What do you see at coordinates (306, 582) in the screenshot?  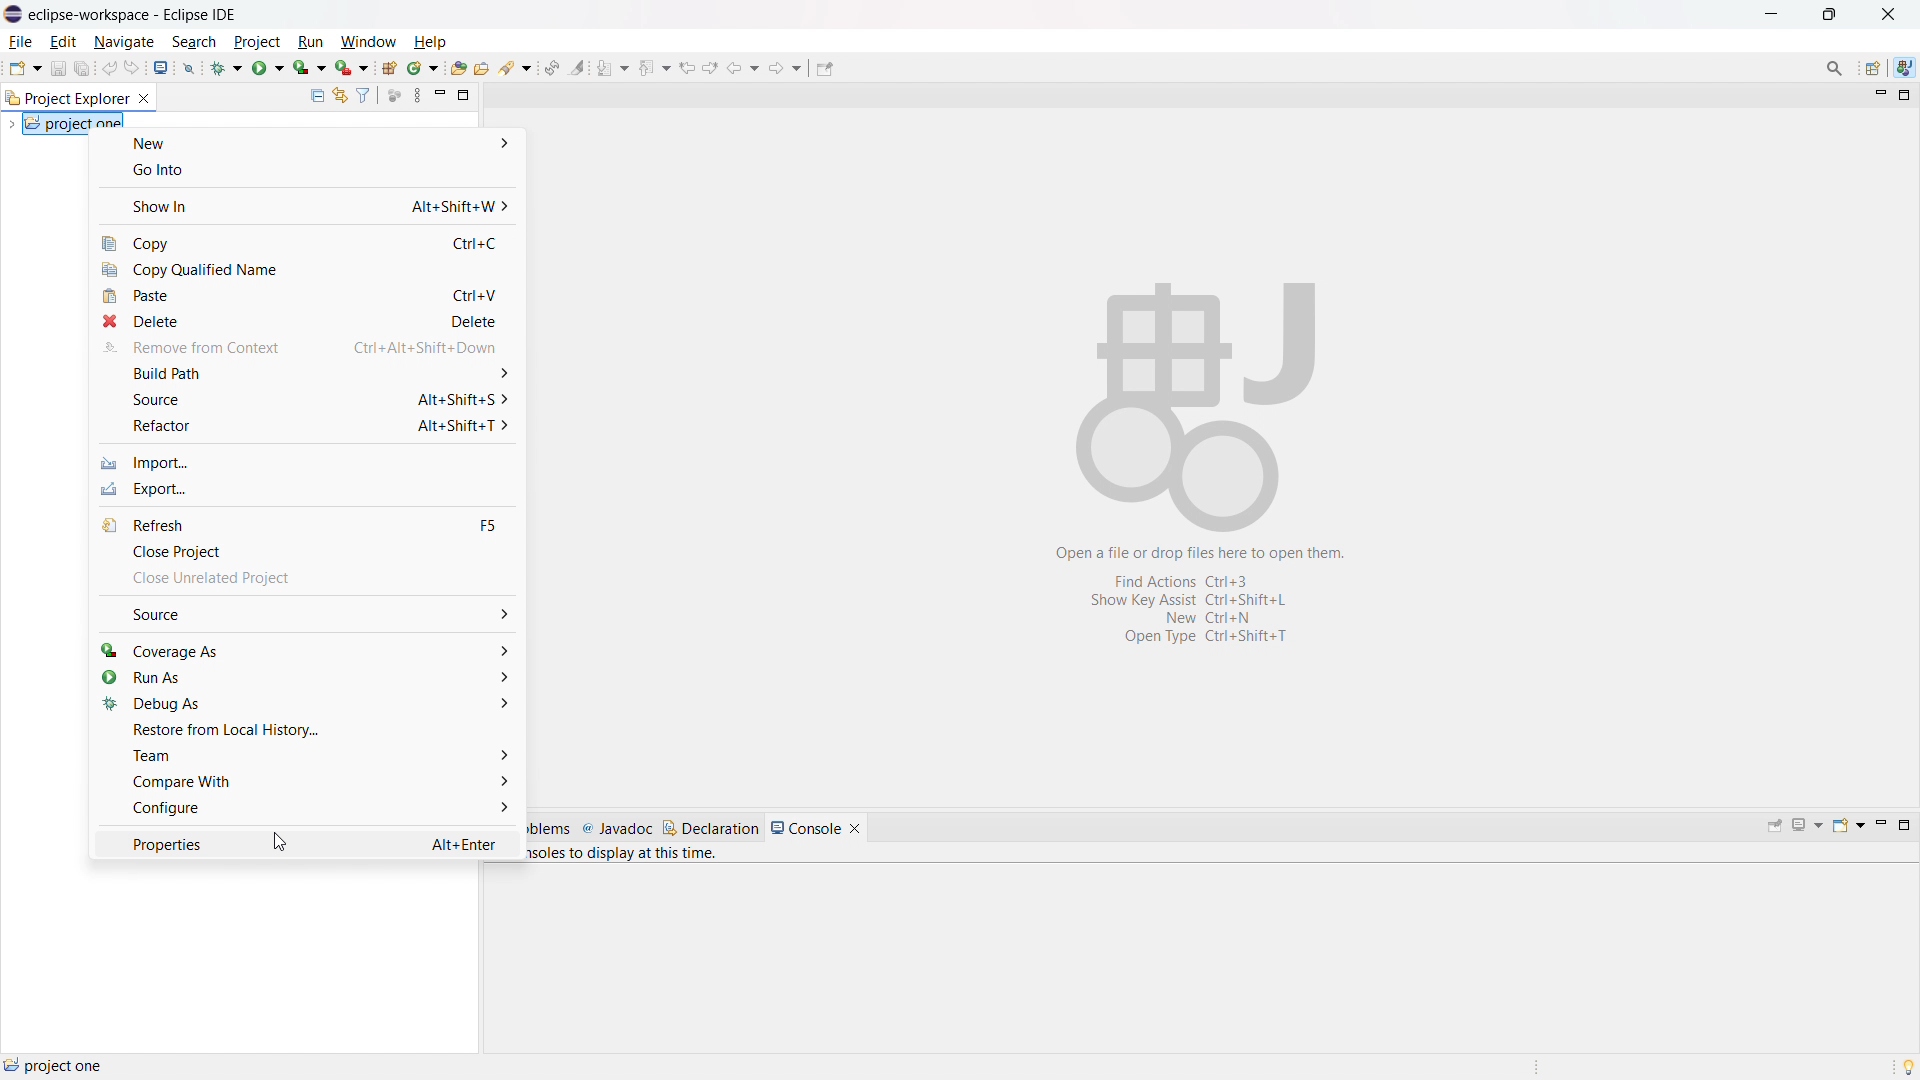 I see `close unrelated project` at bounding box center [306, 582].